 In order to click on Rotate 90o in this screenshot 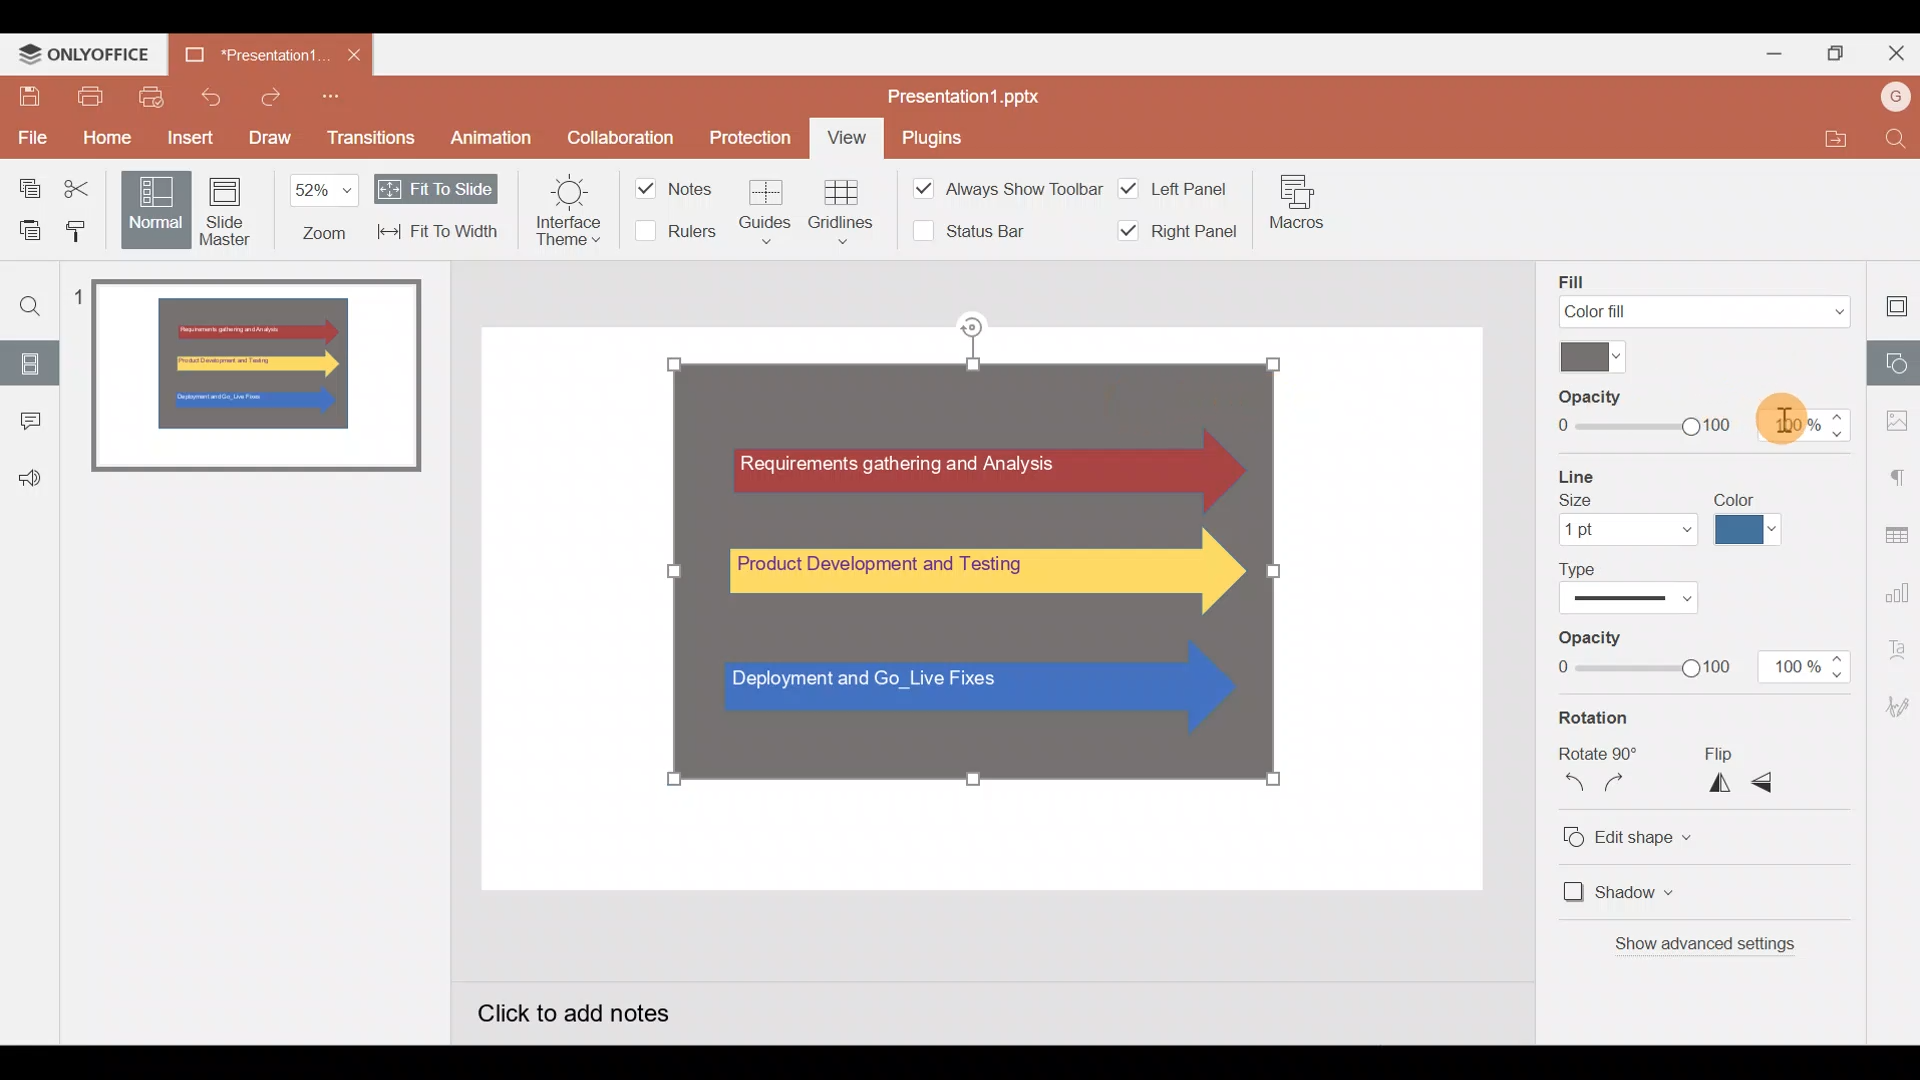, I will do `click(1597, 751)`.